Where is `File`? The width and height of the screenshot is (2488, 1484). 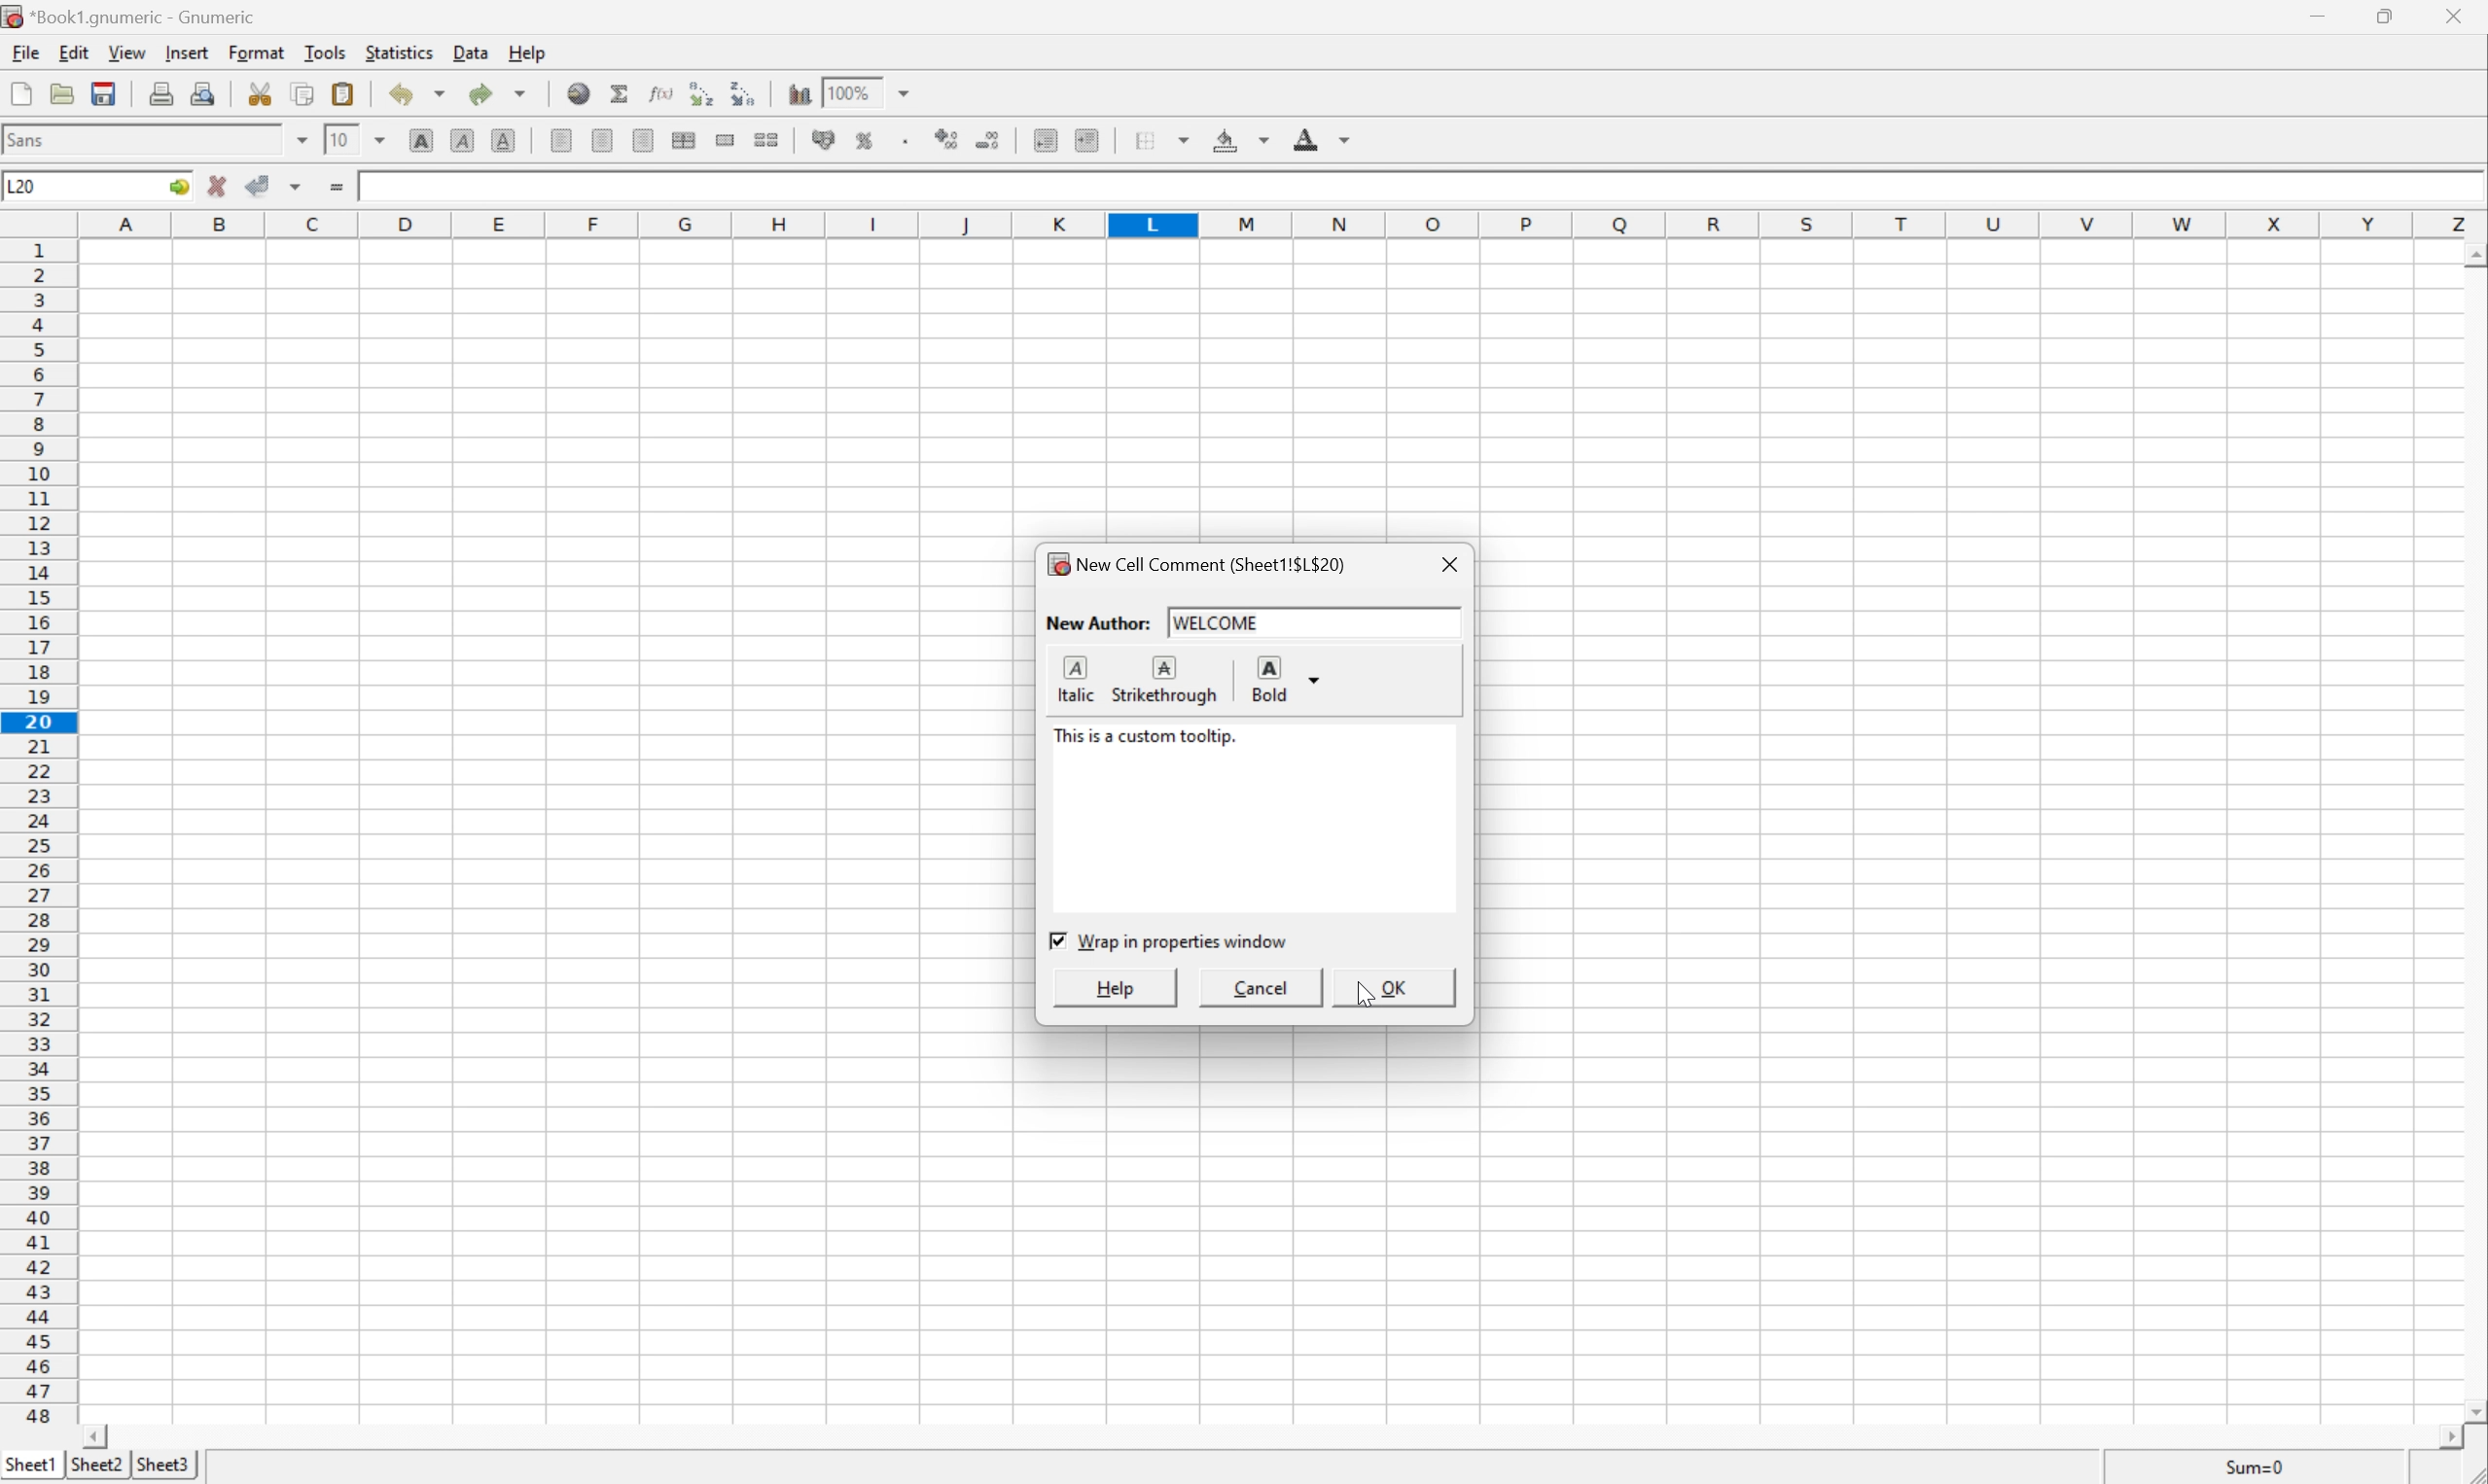
File is located at coordinates (27, 52).